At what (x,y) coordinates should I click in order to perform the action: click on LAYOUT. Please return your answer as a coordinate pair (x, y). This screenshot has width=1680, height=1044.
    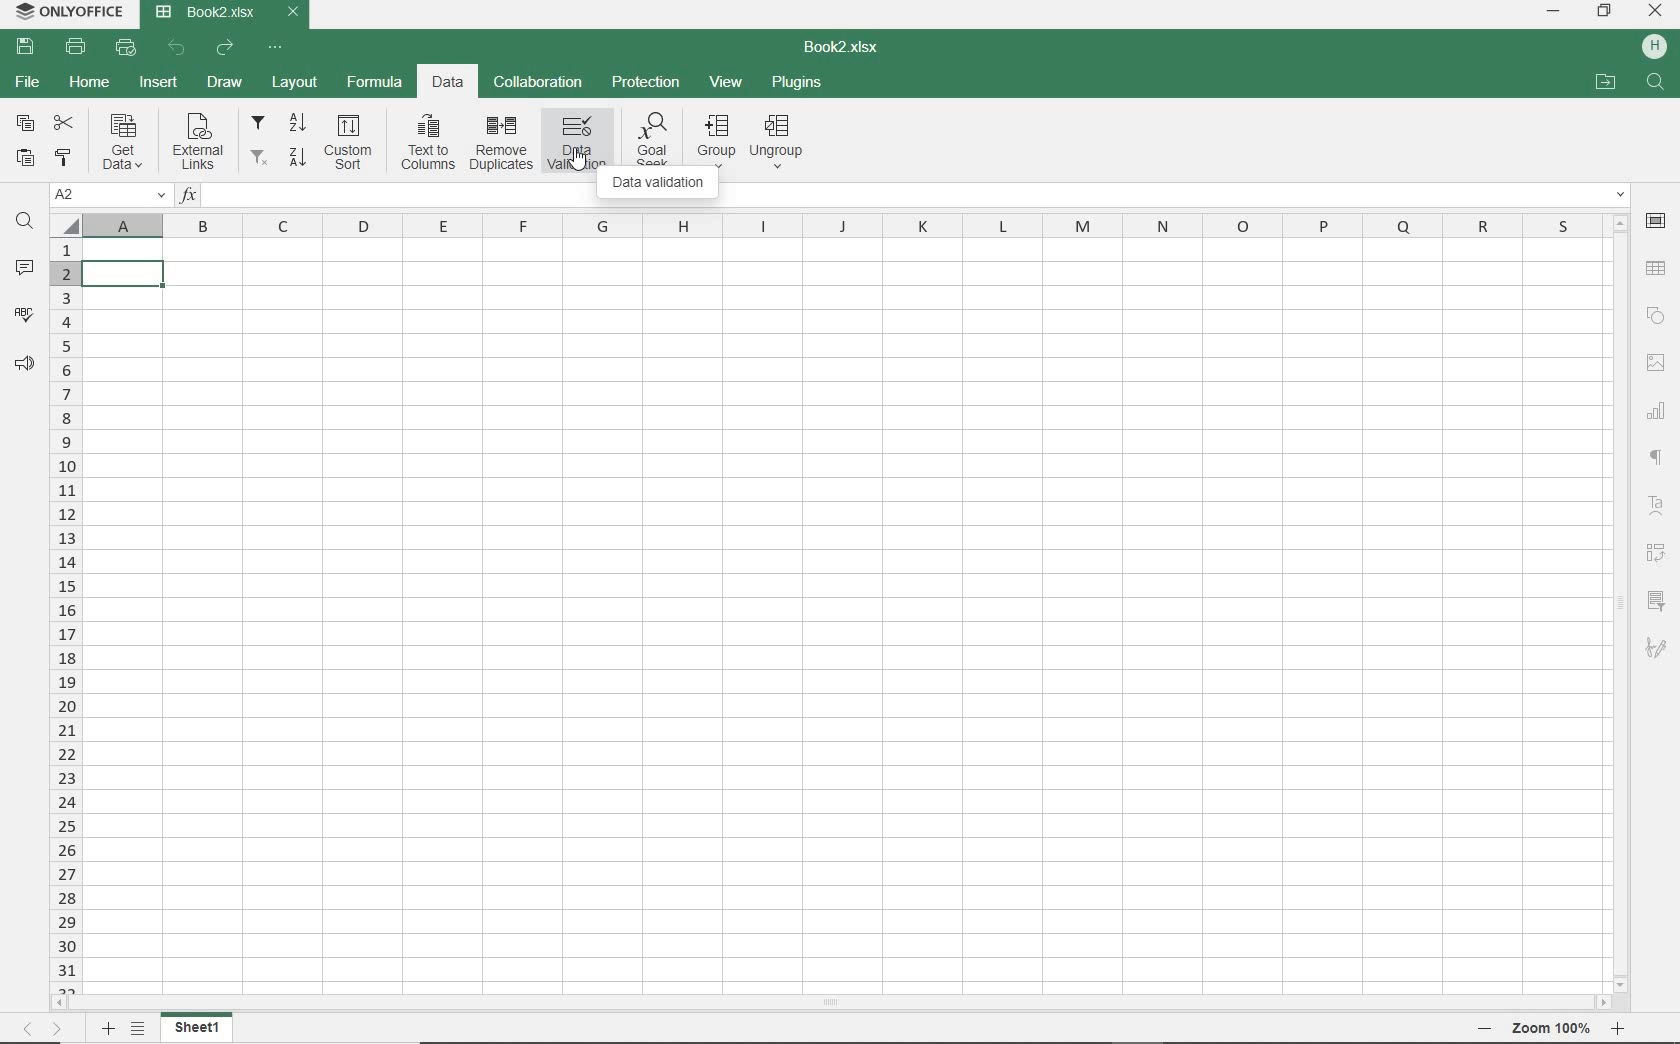
    Looking at the image, I should click on (295, 82).